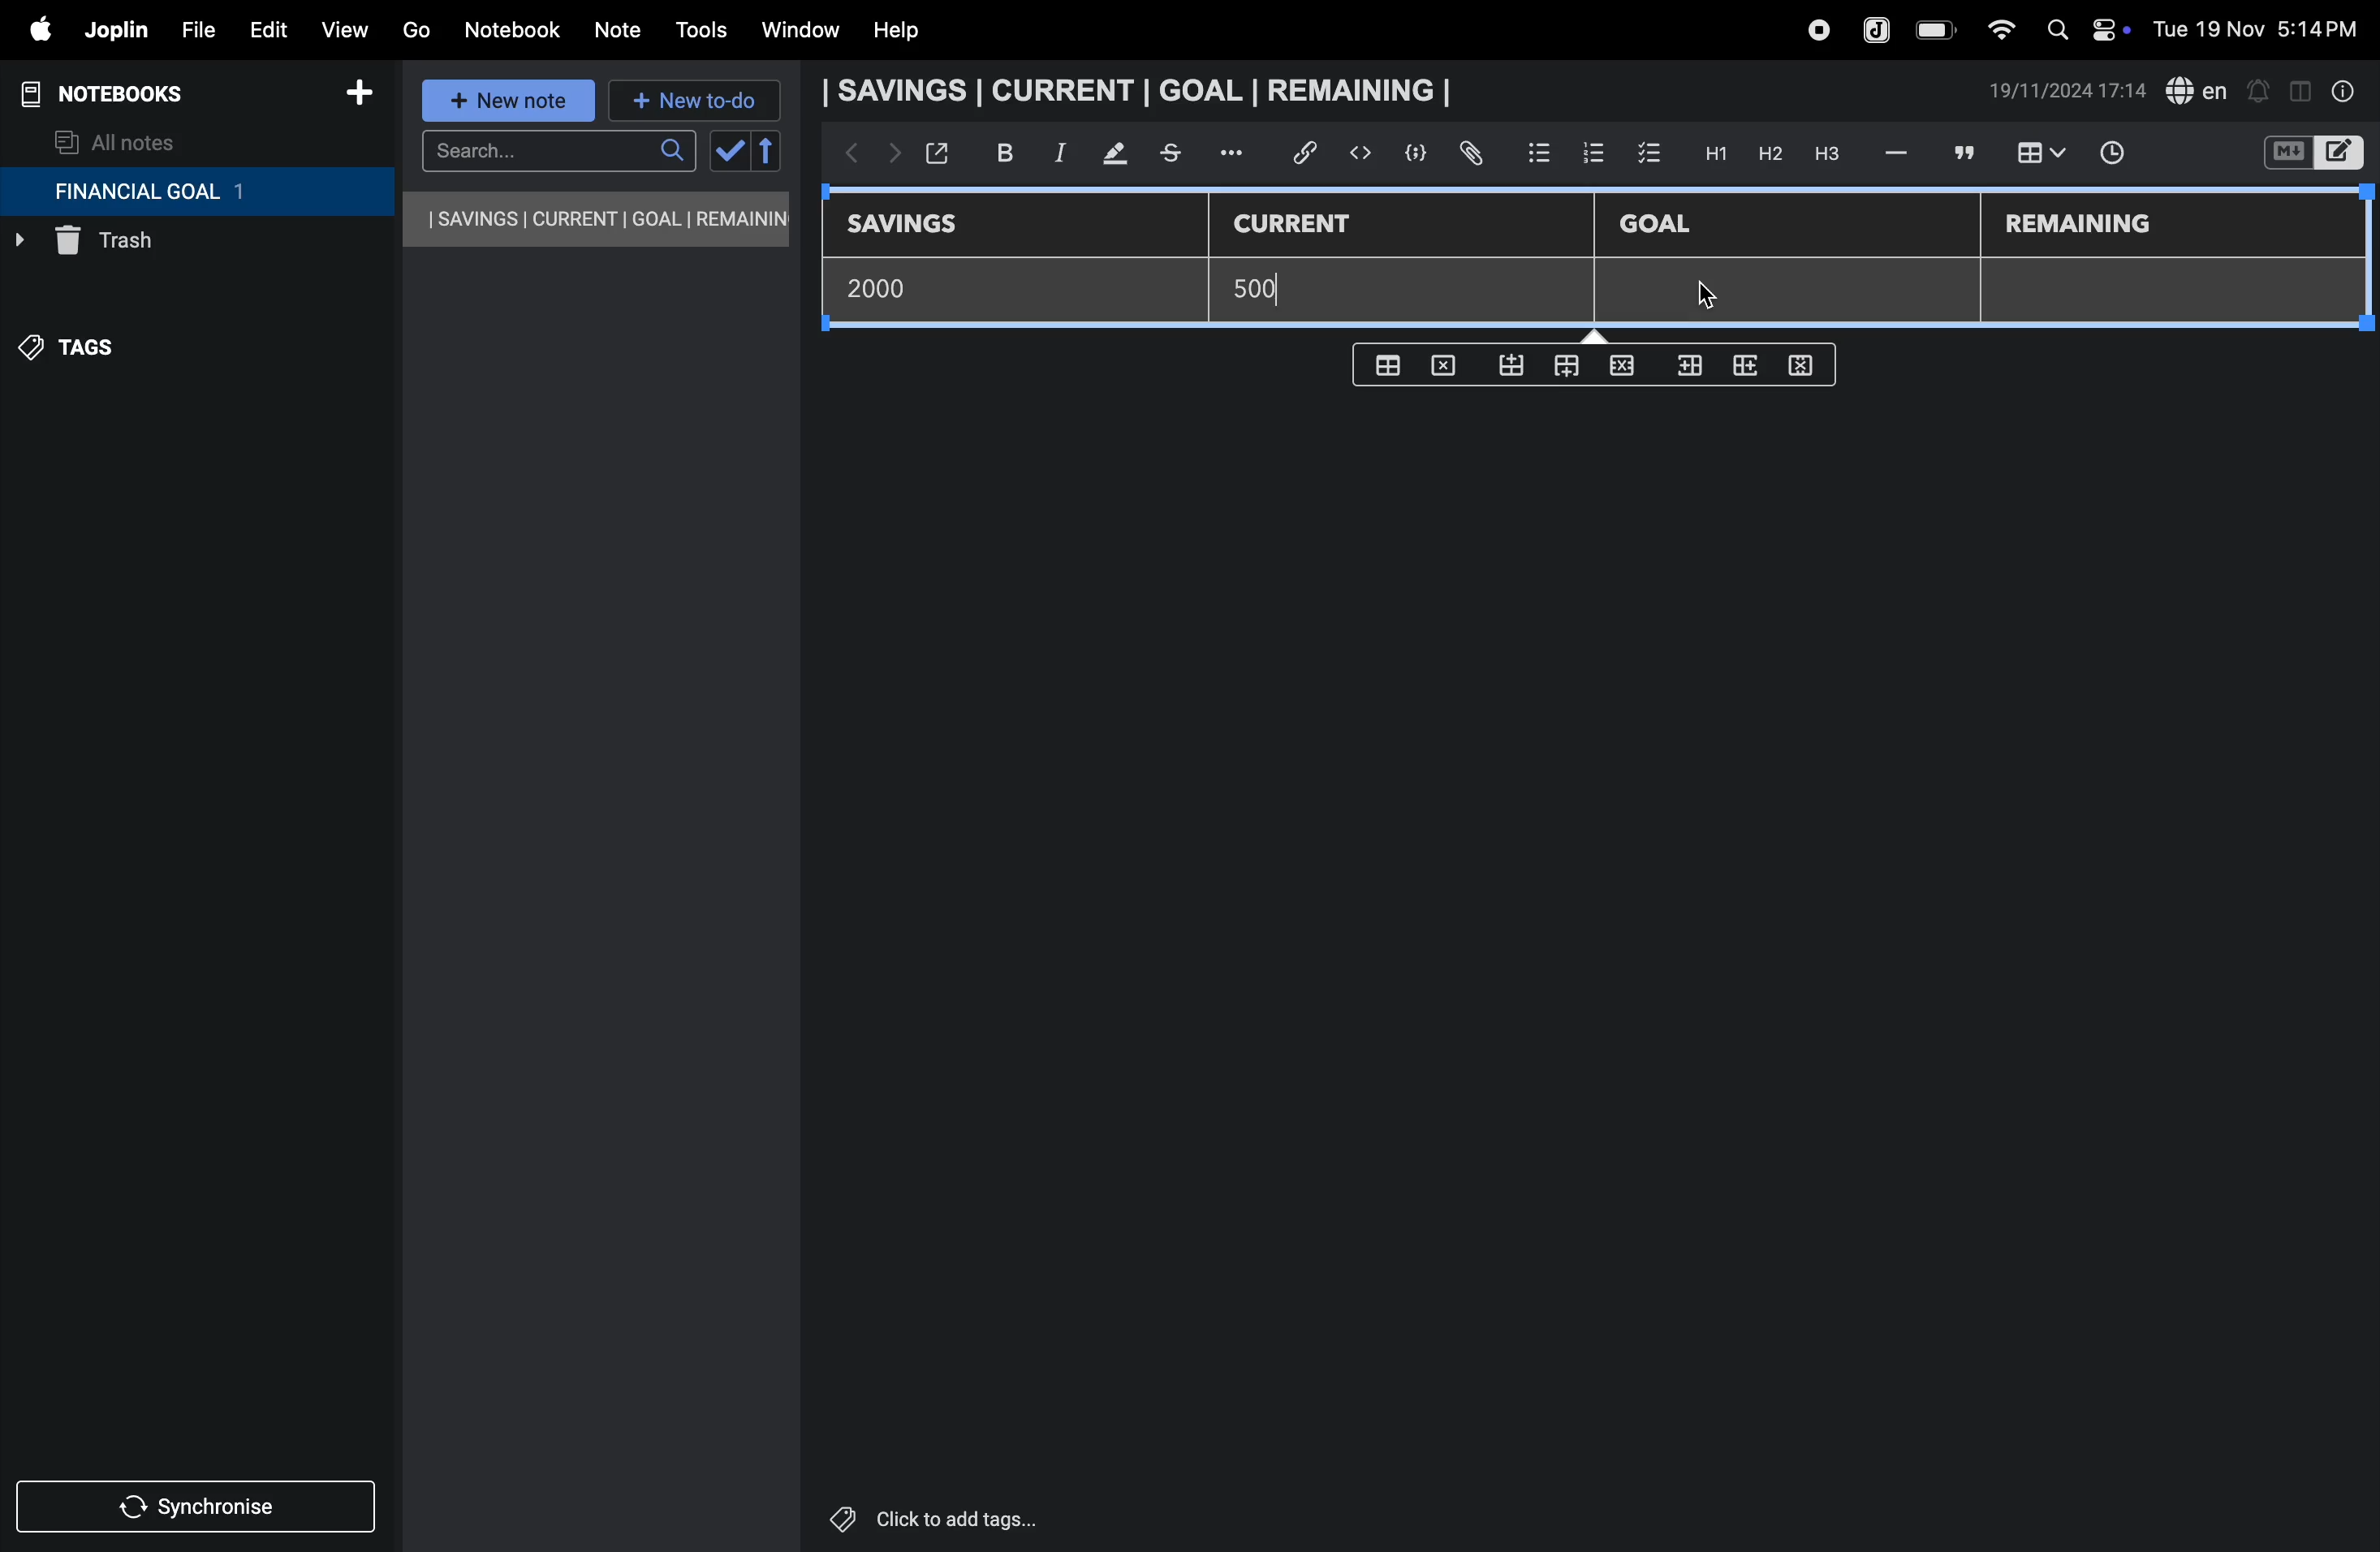  Describe the element at coordinates (1899, 152) in the screenshot. I see `hifen` at that location.